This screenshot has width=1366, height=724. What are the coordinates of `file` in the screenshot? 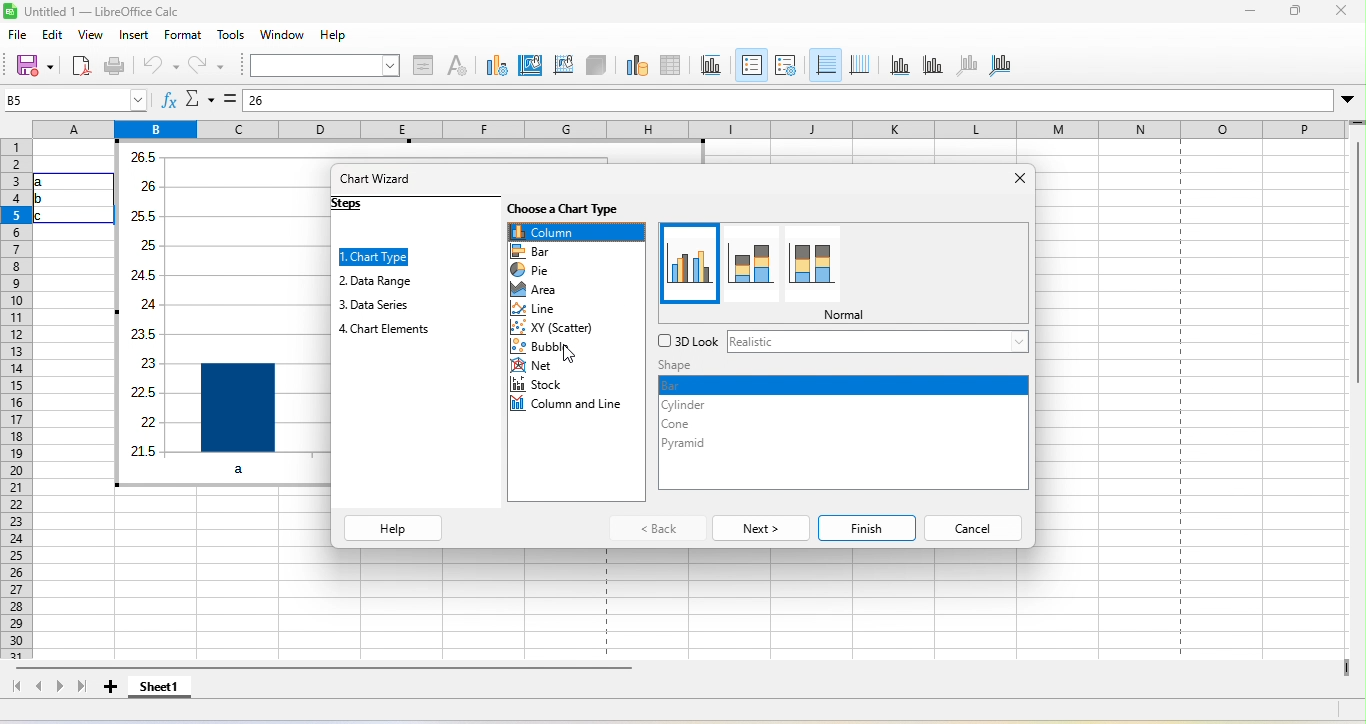 It's located at (23, 36).